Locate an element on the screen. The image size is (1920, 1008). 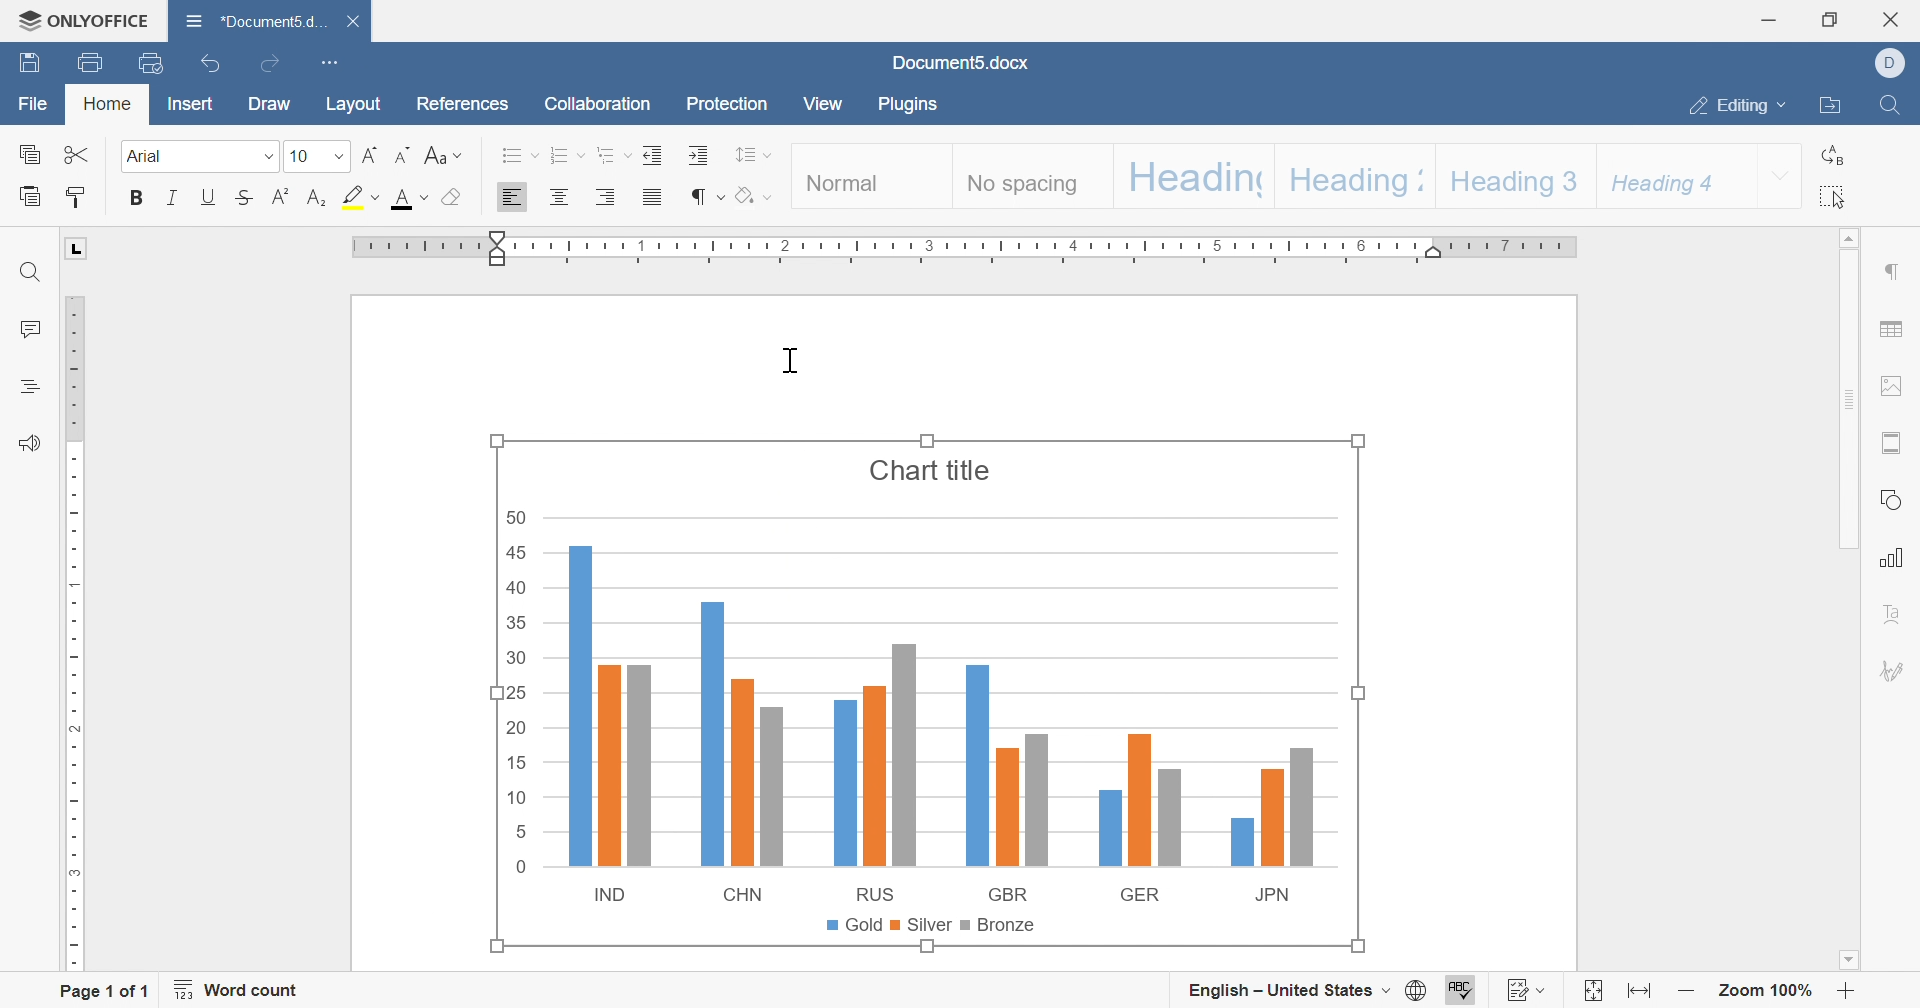
shape settings is located at coordinates (1891, 500).